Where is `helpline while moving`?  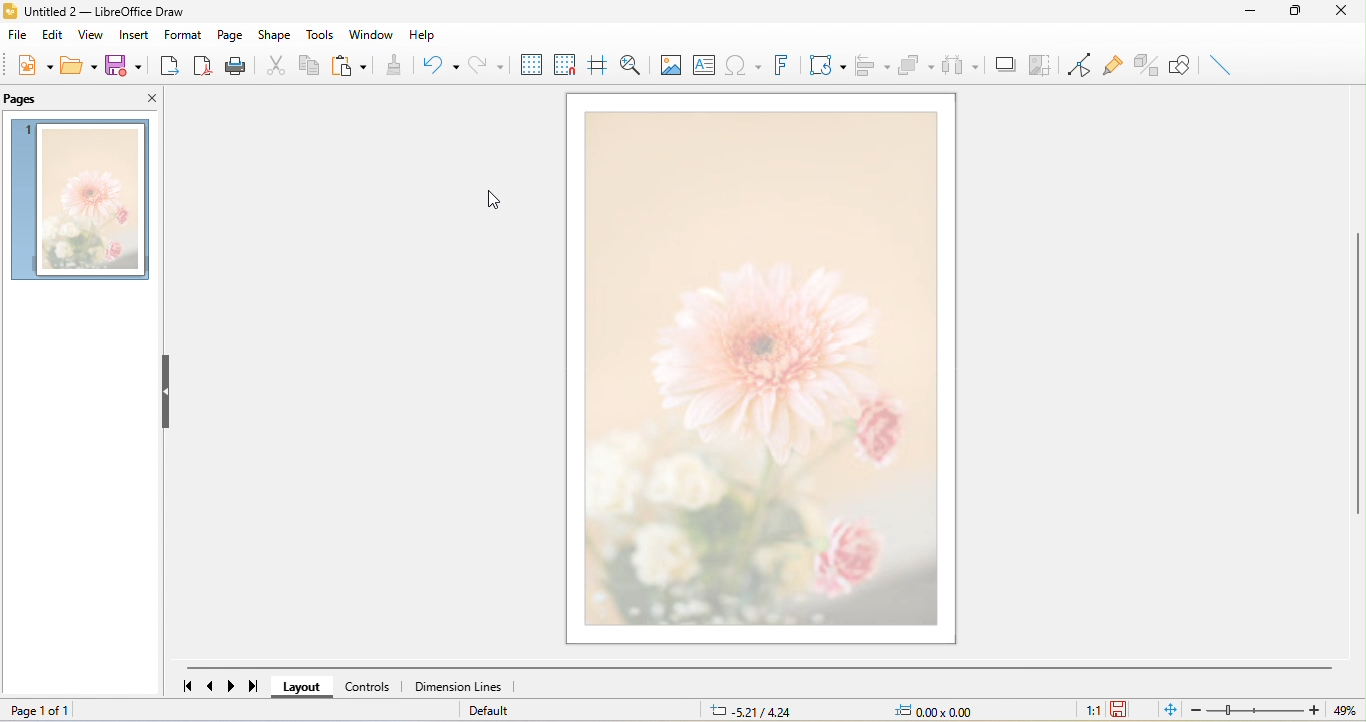 helpline while moving is located at coordinates (597, 65).